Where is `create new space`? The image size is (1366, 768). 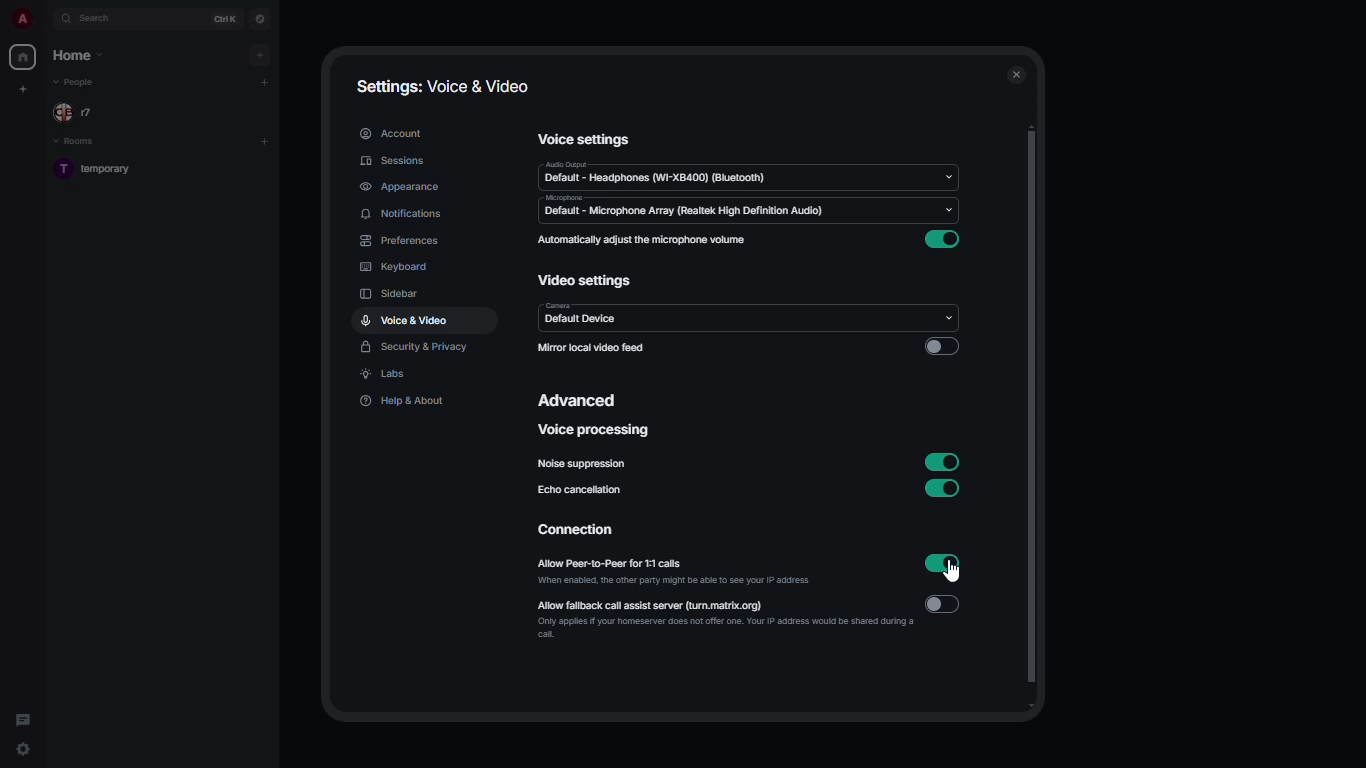
create new space is located at coordinates (25, 88).